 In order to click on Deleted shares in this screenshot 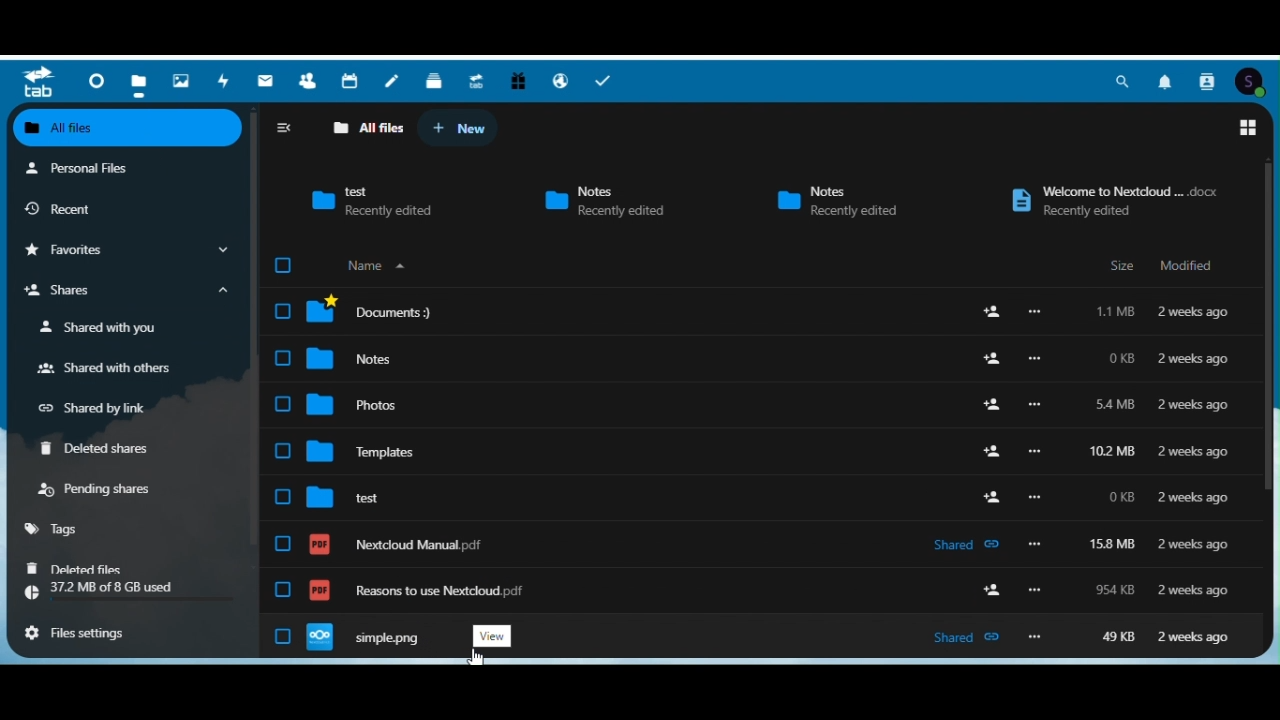, I will do `click(105, 447)`.